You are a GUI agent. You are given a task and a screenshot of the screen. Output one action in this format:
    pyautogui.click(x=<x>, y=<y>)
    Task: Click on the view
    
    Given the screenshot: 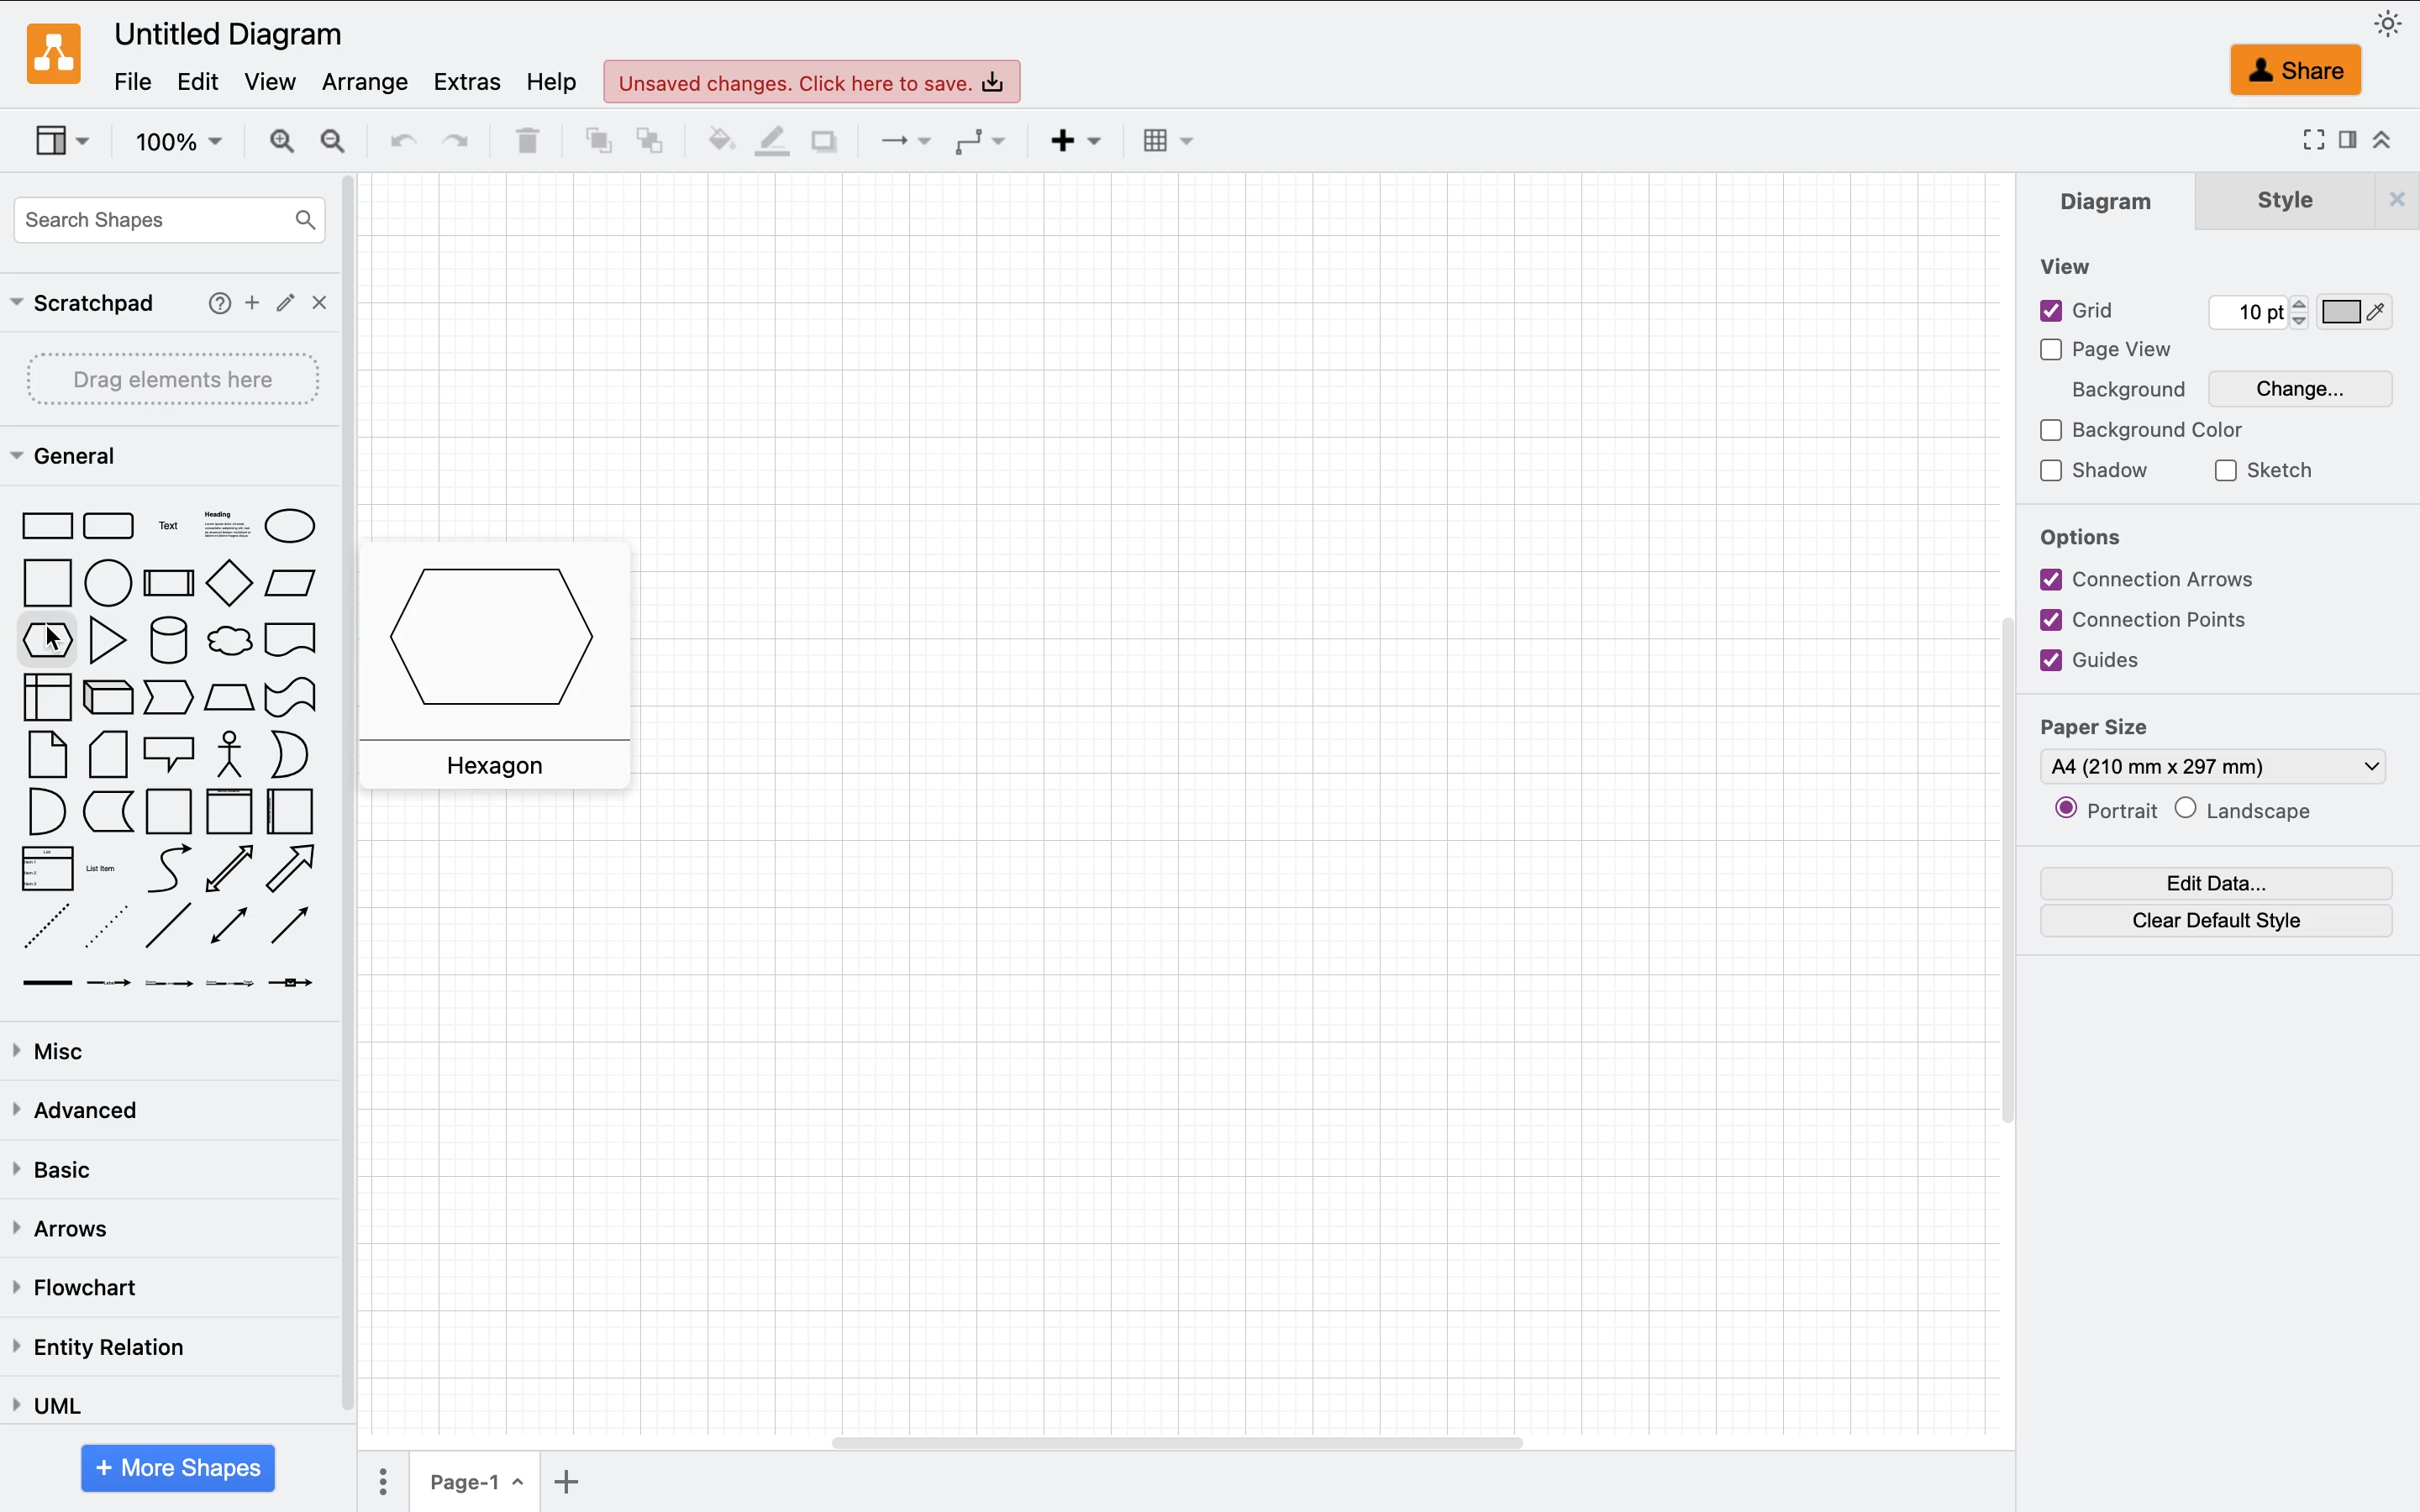 What is the action you would take?
    pyautogui.click(x=273, y=81)
    